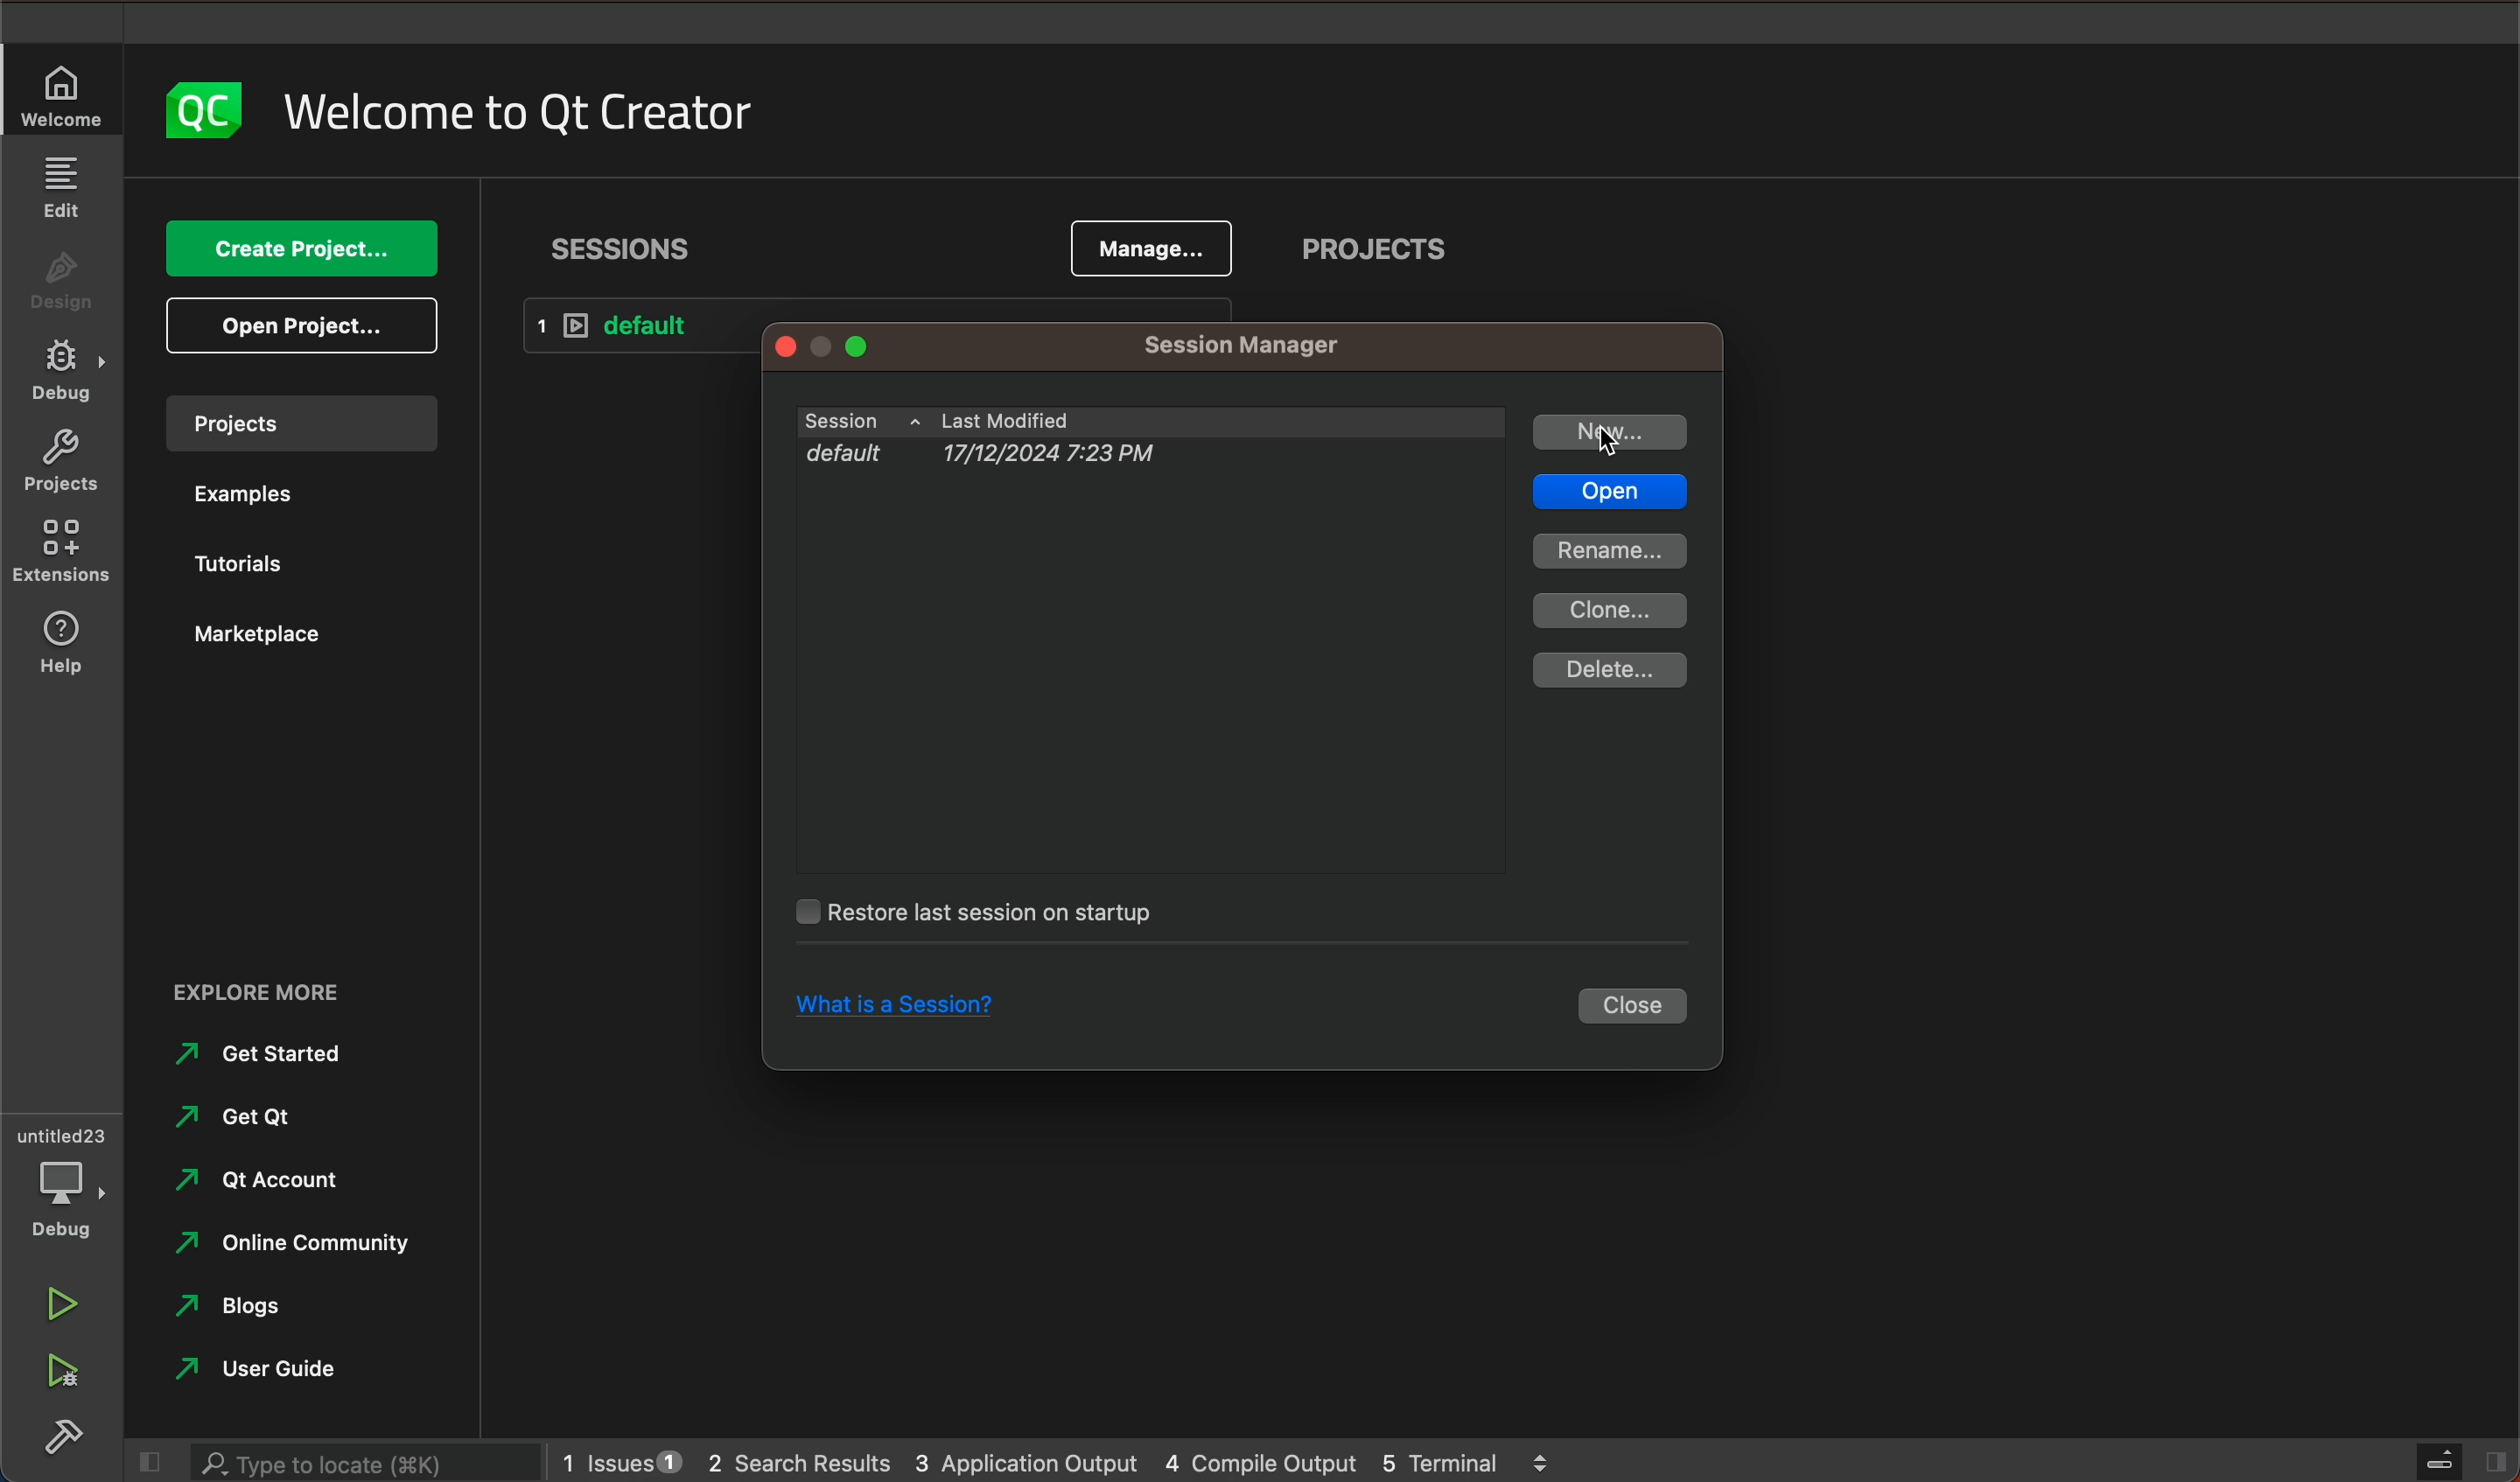  I want to click on terminal, so click(1467, 1458).